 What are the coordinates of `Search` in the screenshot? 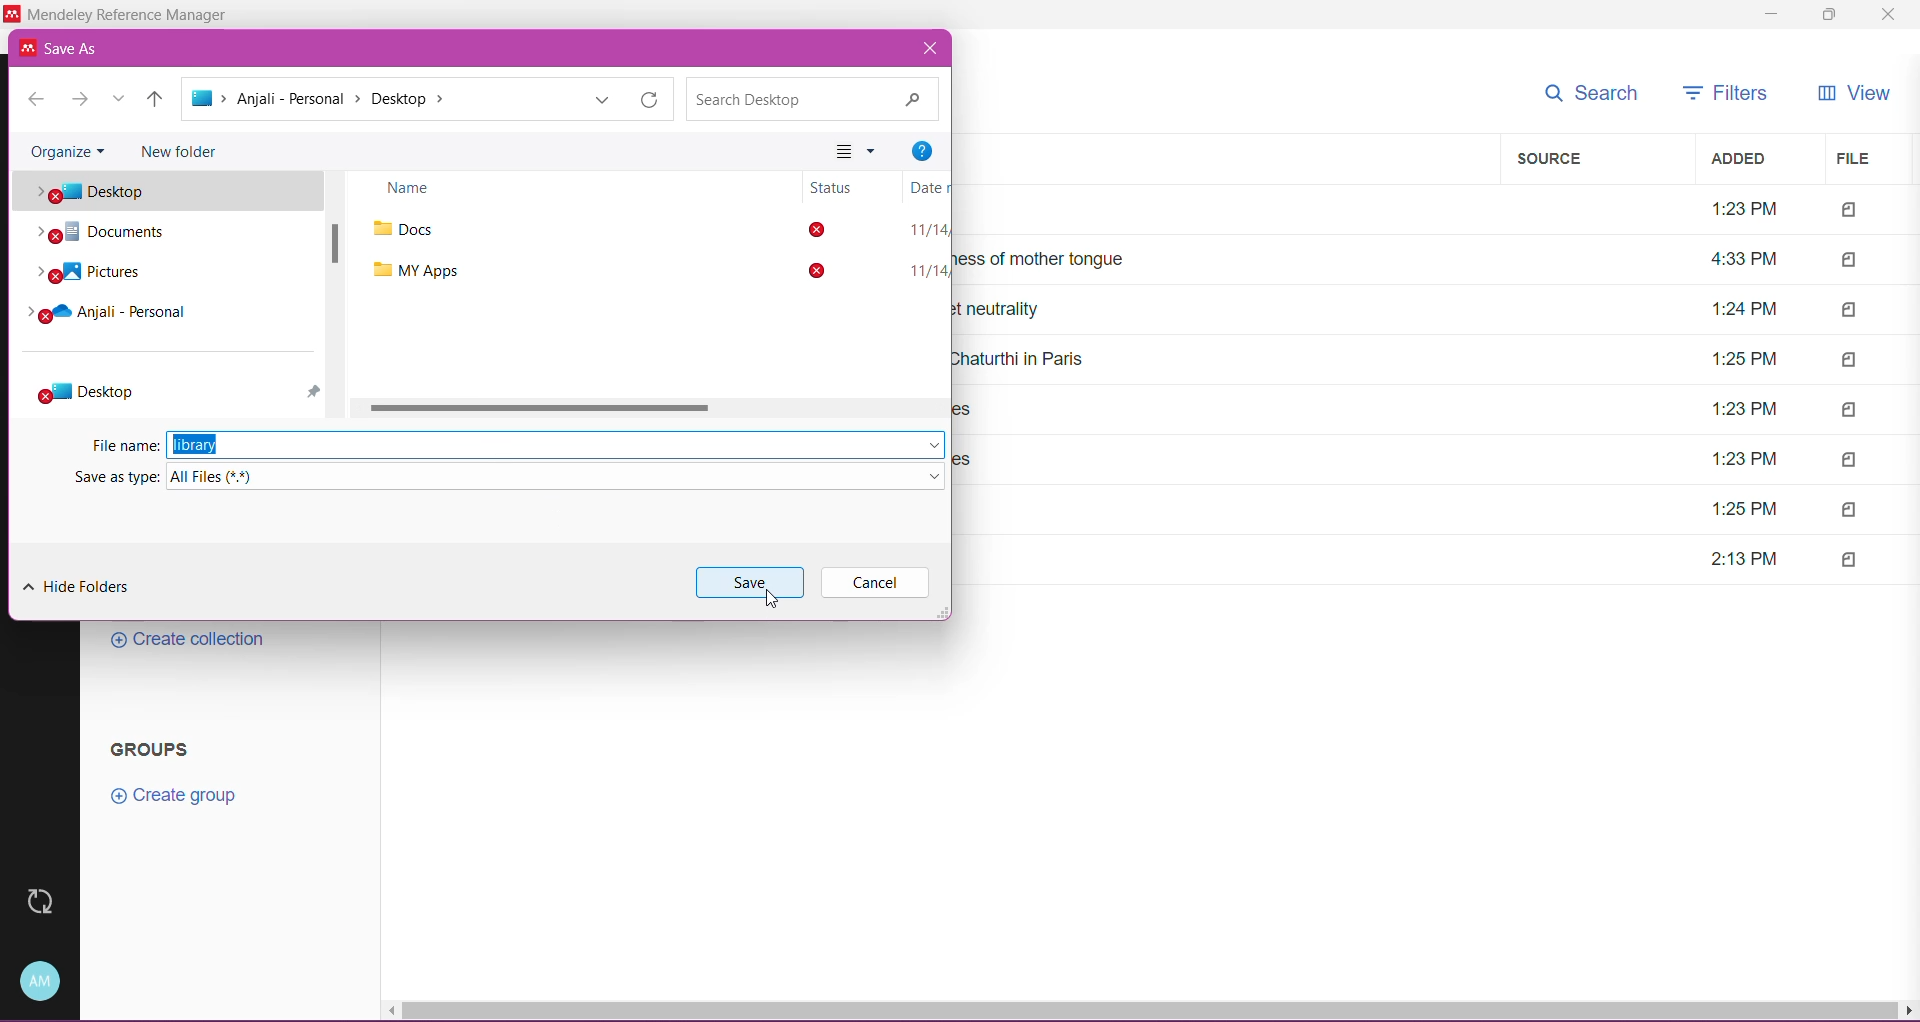 It's located at (1590, 94).